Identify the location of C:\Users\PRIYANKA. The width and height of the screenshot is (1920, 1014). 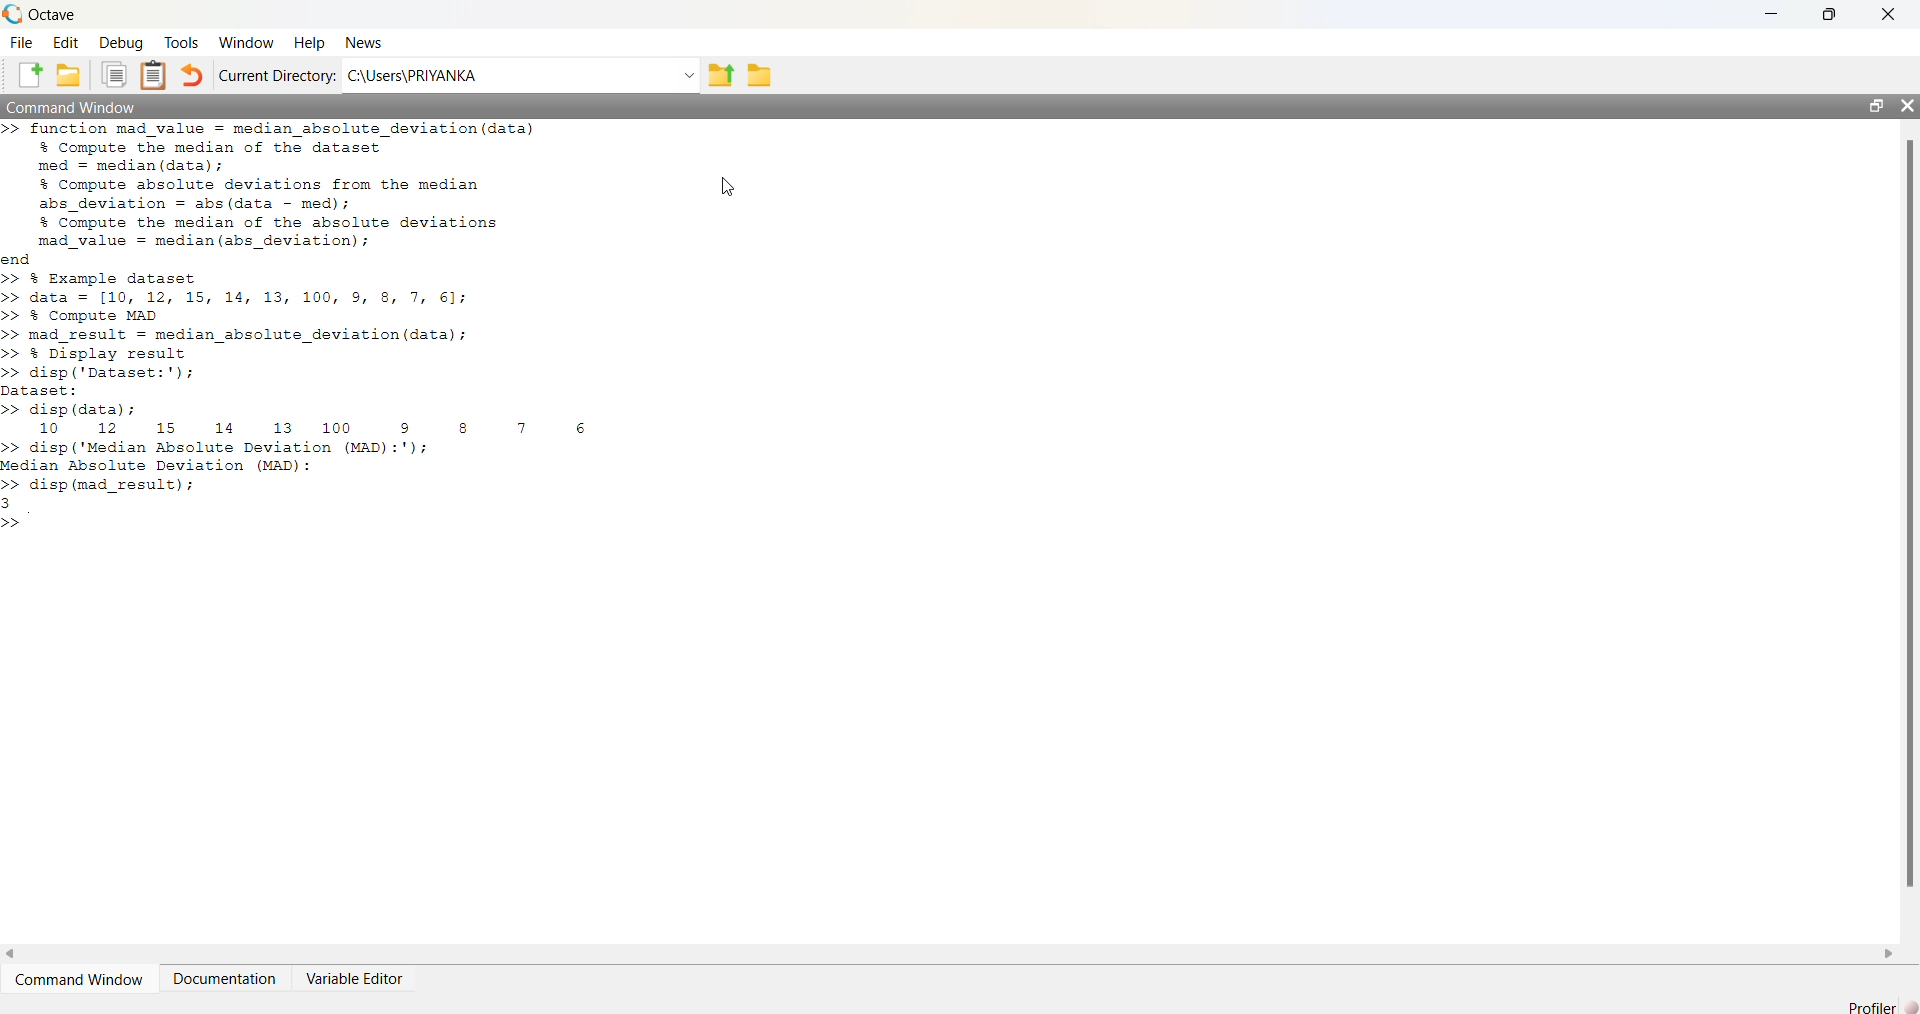
(507, 76).